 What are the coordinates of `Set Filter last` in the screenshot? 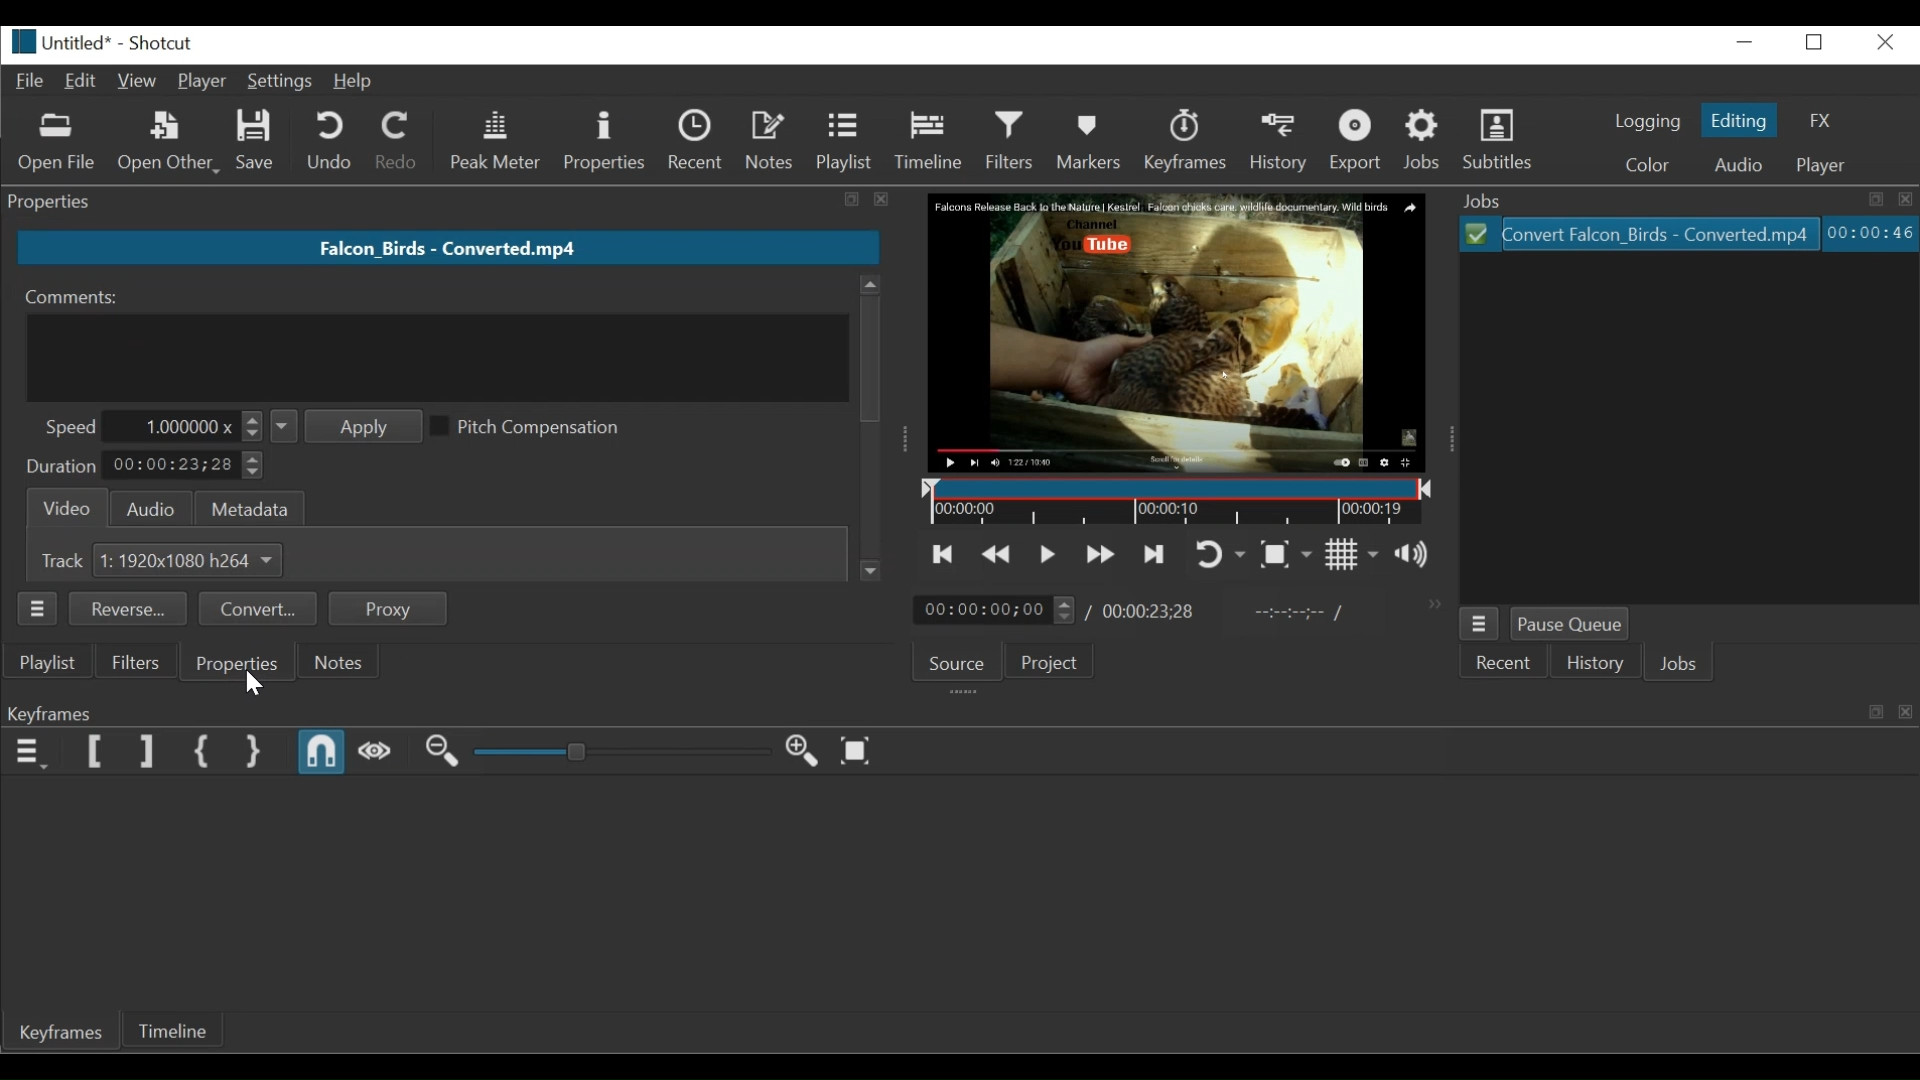 It's located at (148, 754).